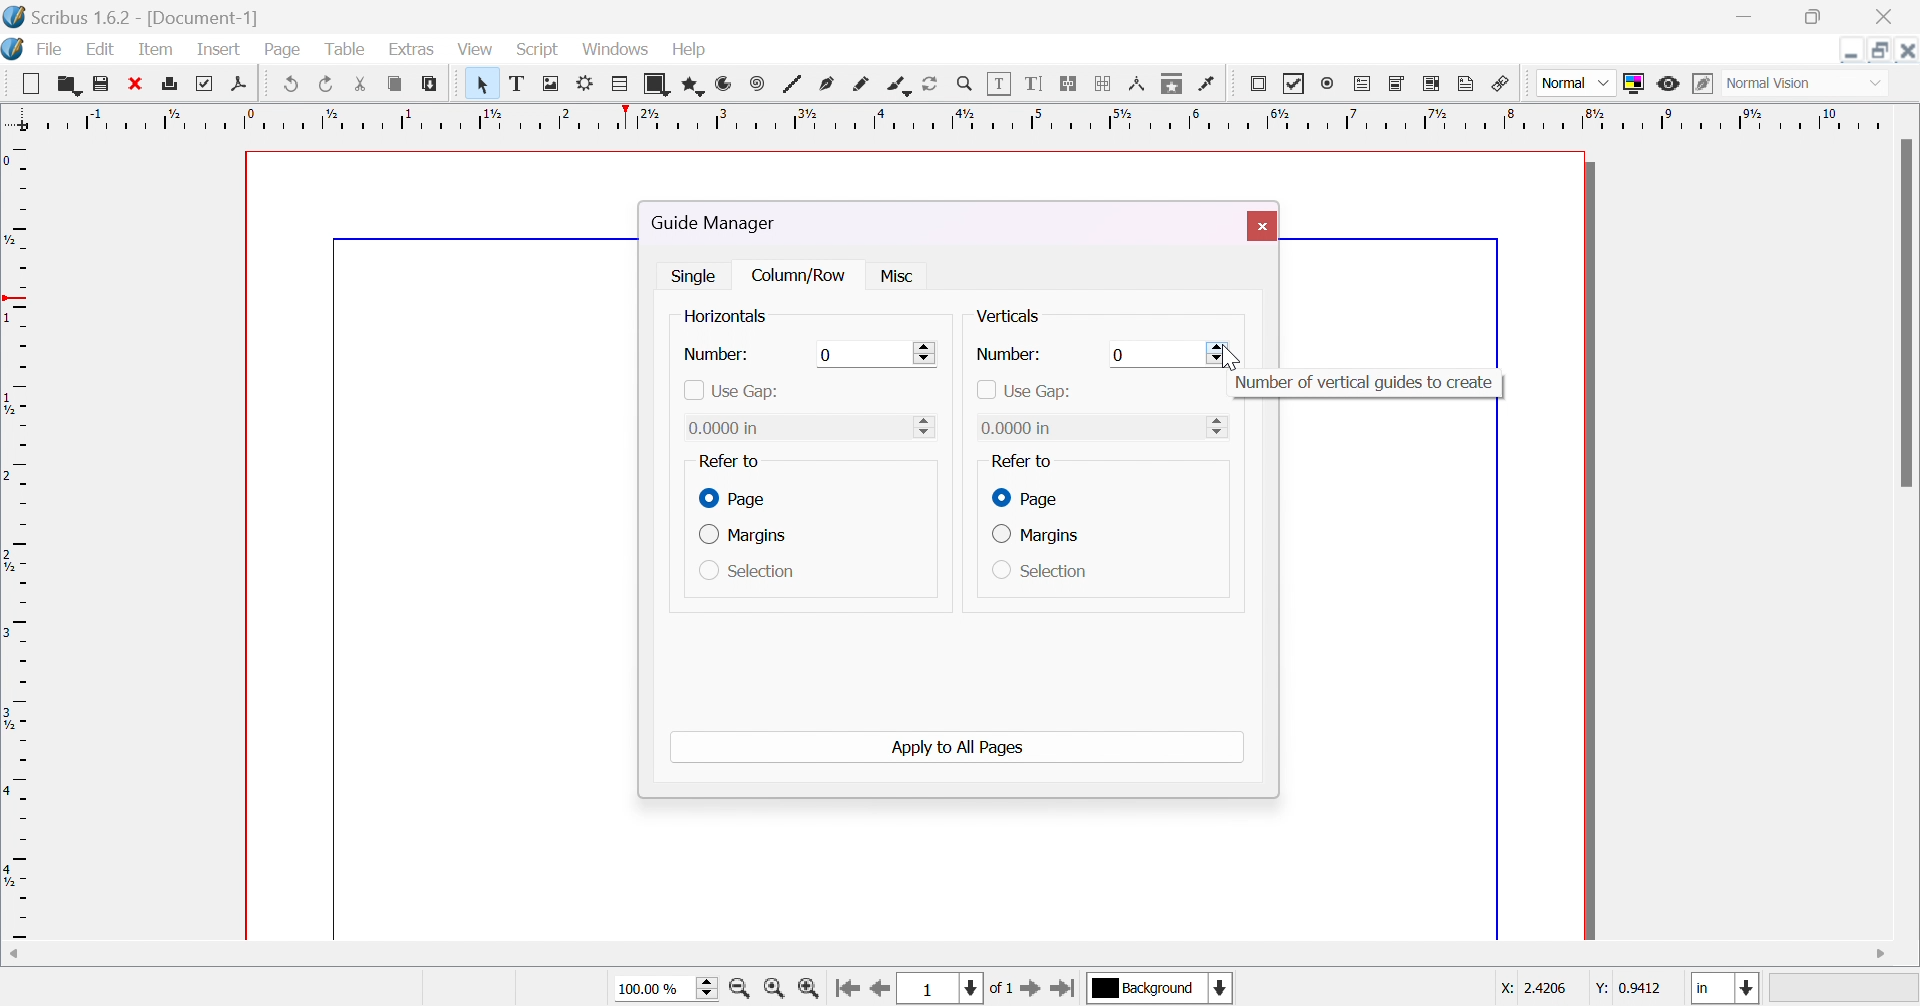  What do you see at coordinates (846, 986) in the screenshot?
I see `go to first page` at bounding box center [846, 986].